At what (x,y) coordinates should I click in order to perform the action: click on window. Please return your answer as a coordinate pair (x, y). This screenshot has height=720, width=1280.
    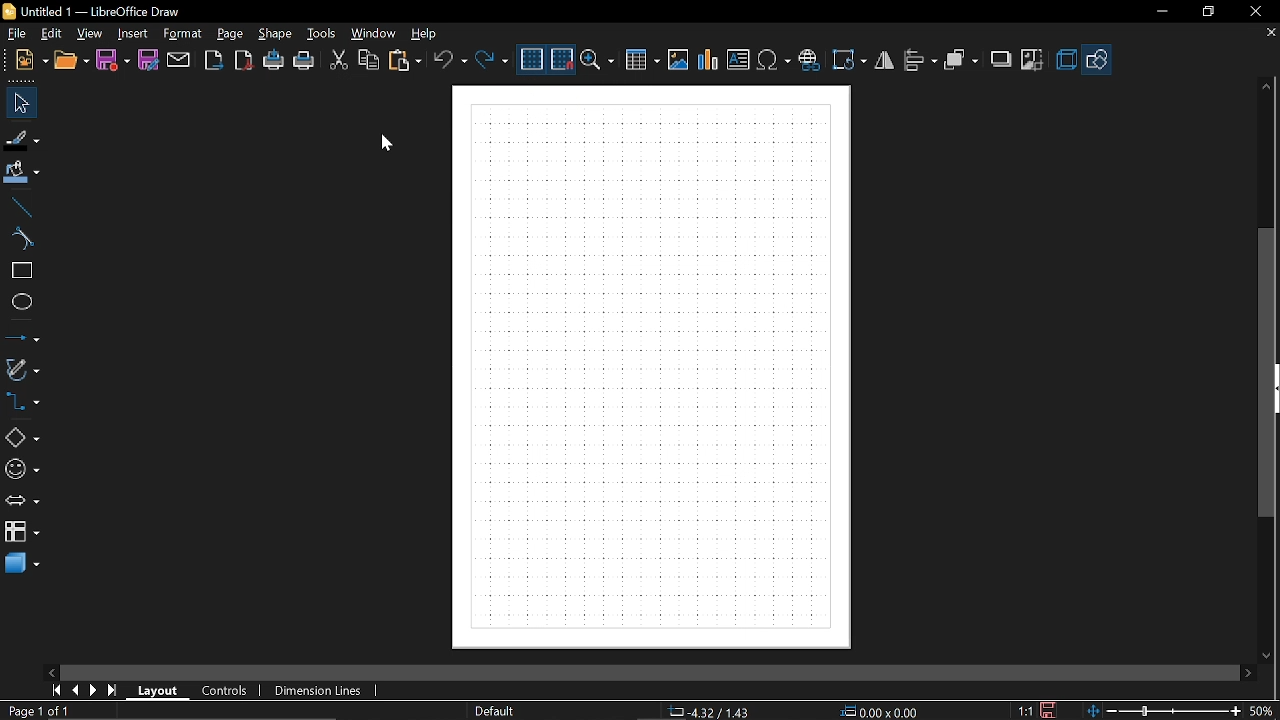
    Looking at the image, I should click on (374, 35).